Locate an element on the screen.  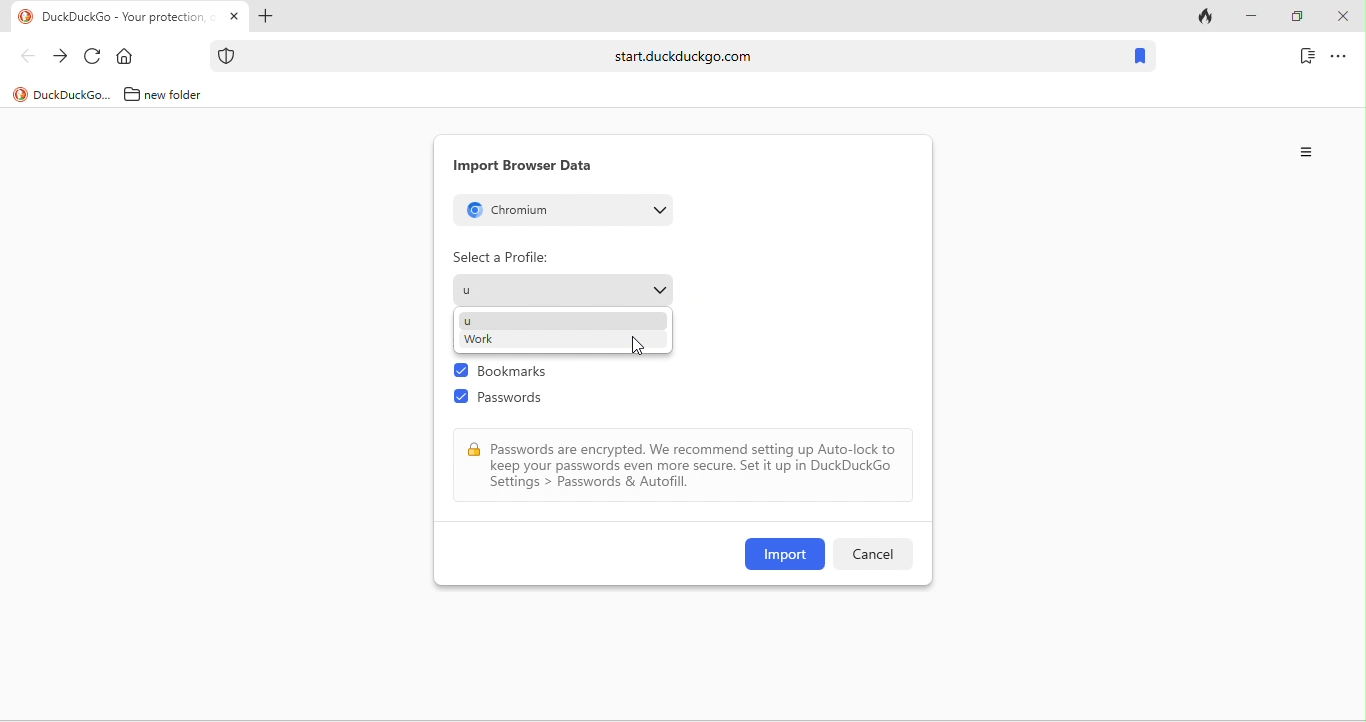
minimize is located at coordinates (1250, 17).